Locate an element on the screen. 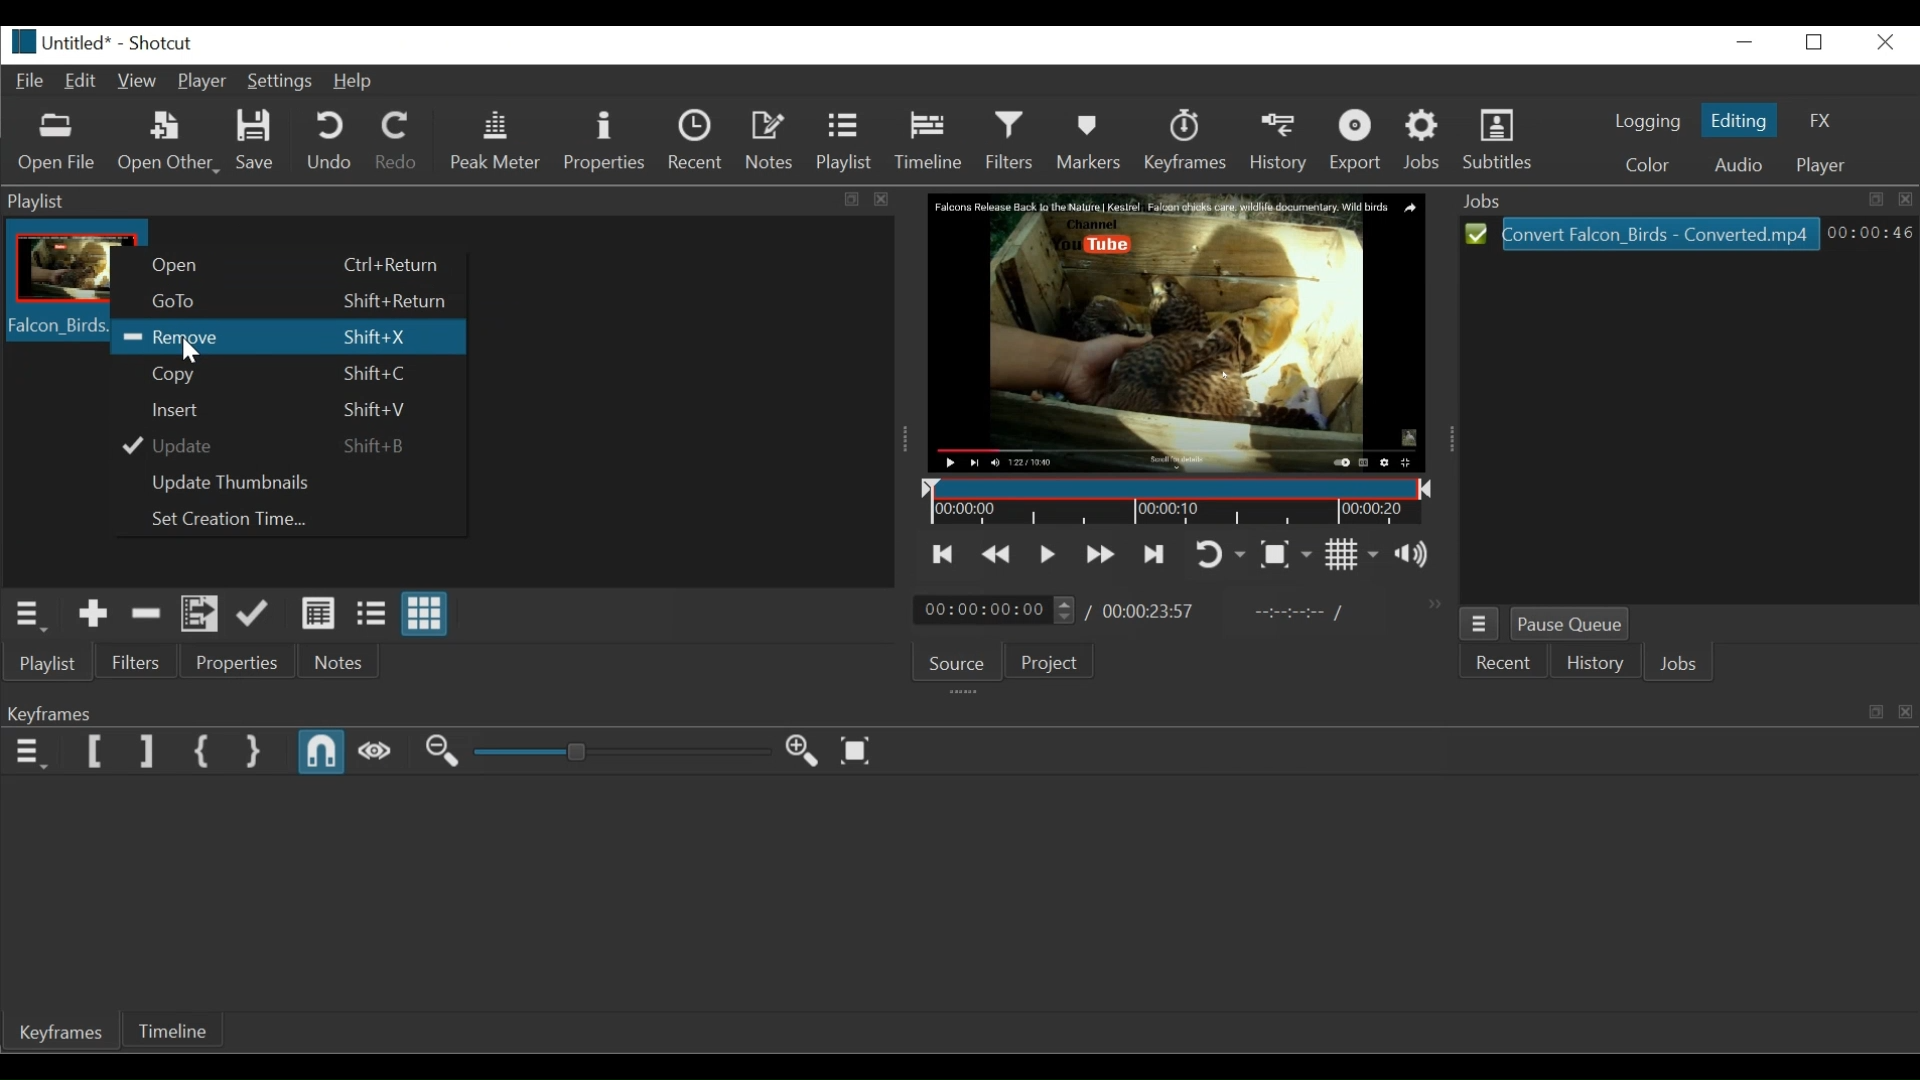  Player is located at coordinates (1821, 167).